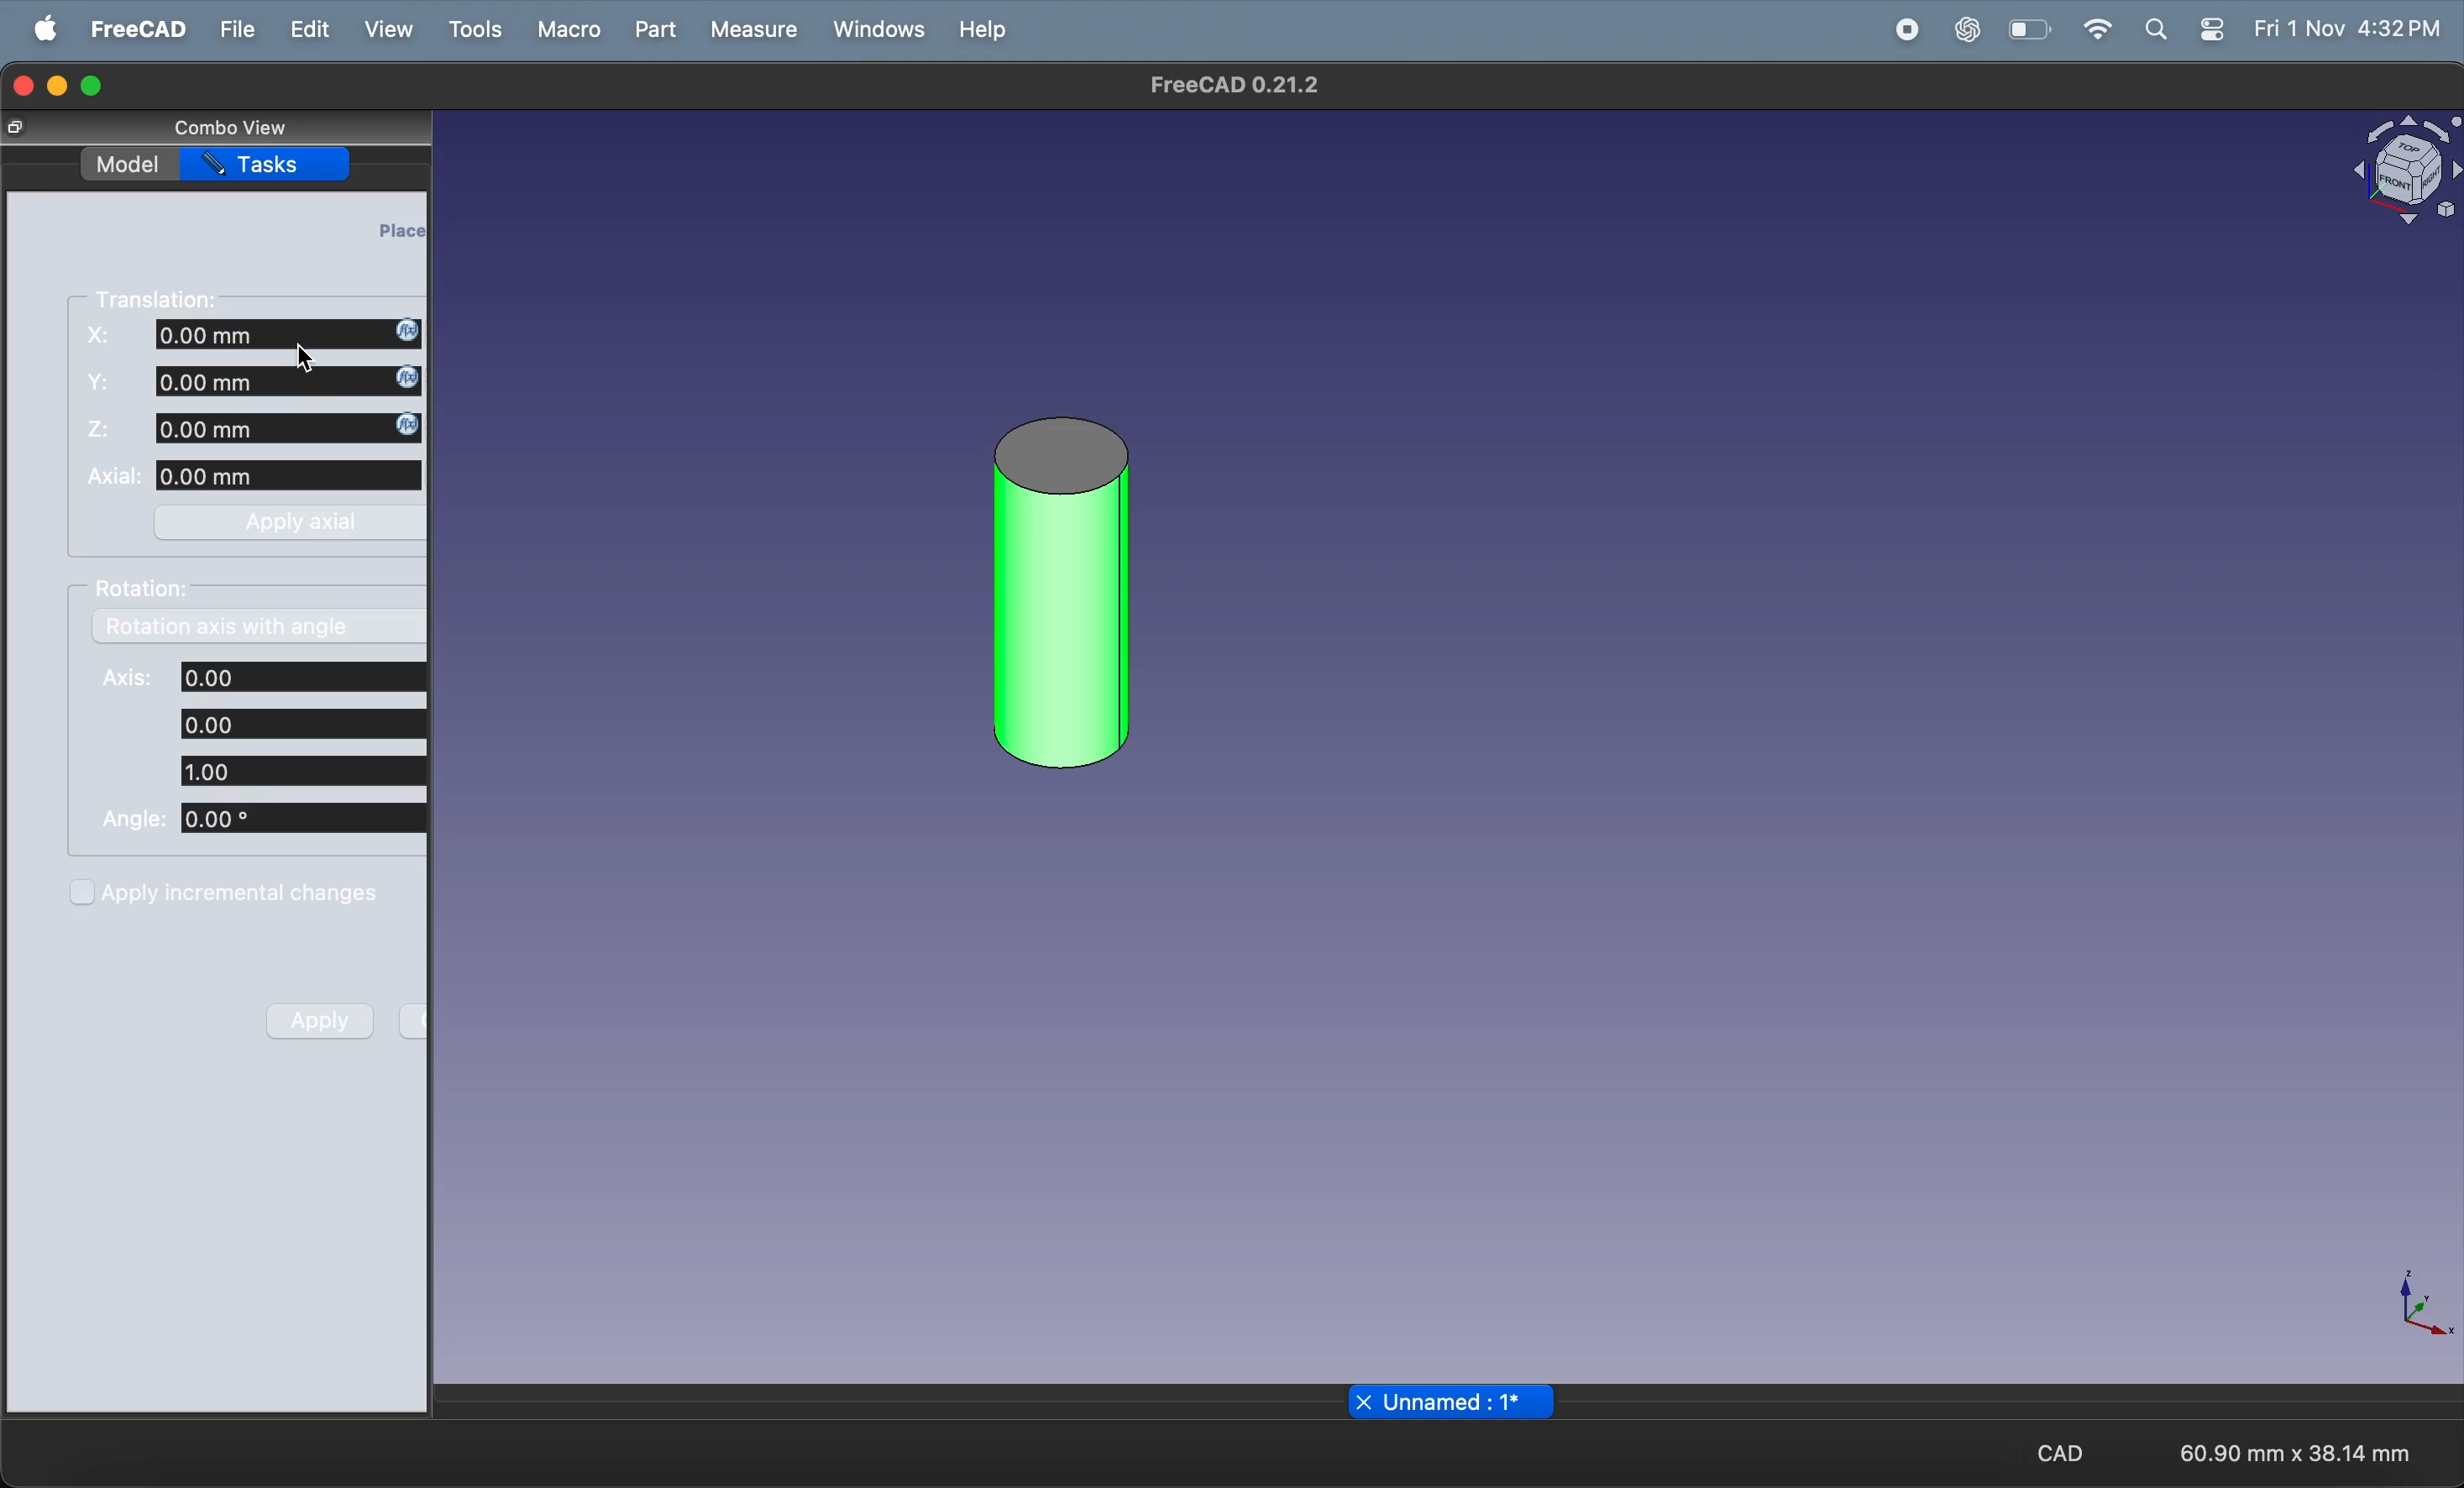 Image resolution: width=2464 pixels, height=1488 pixels. I want to click on checkbox, so click(82, 894).